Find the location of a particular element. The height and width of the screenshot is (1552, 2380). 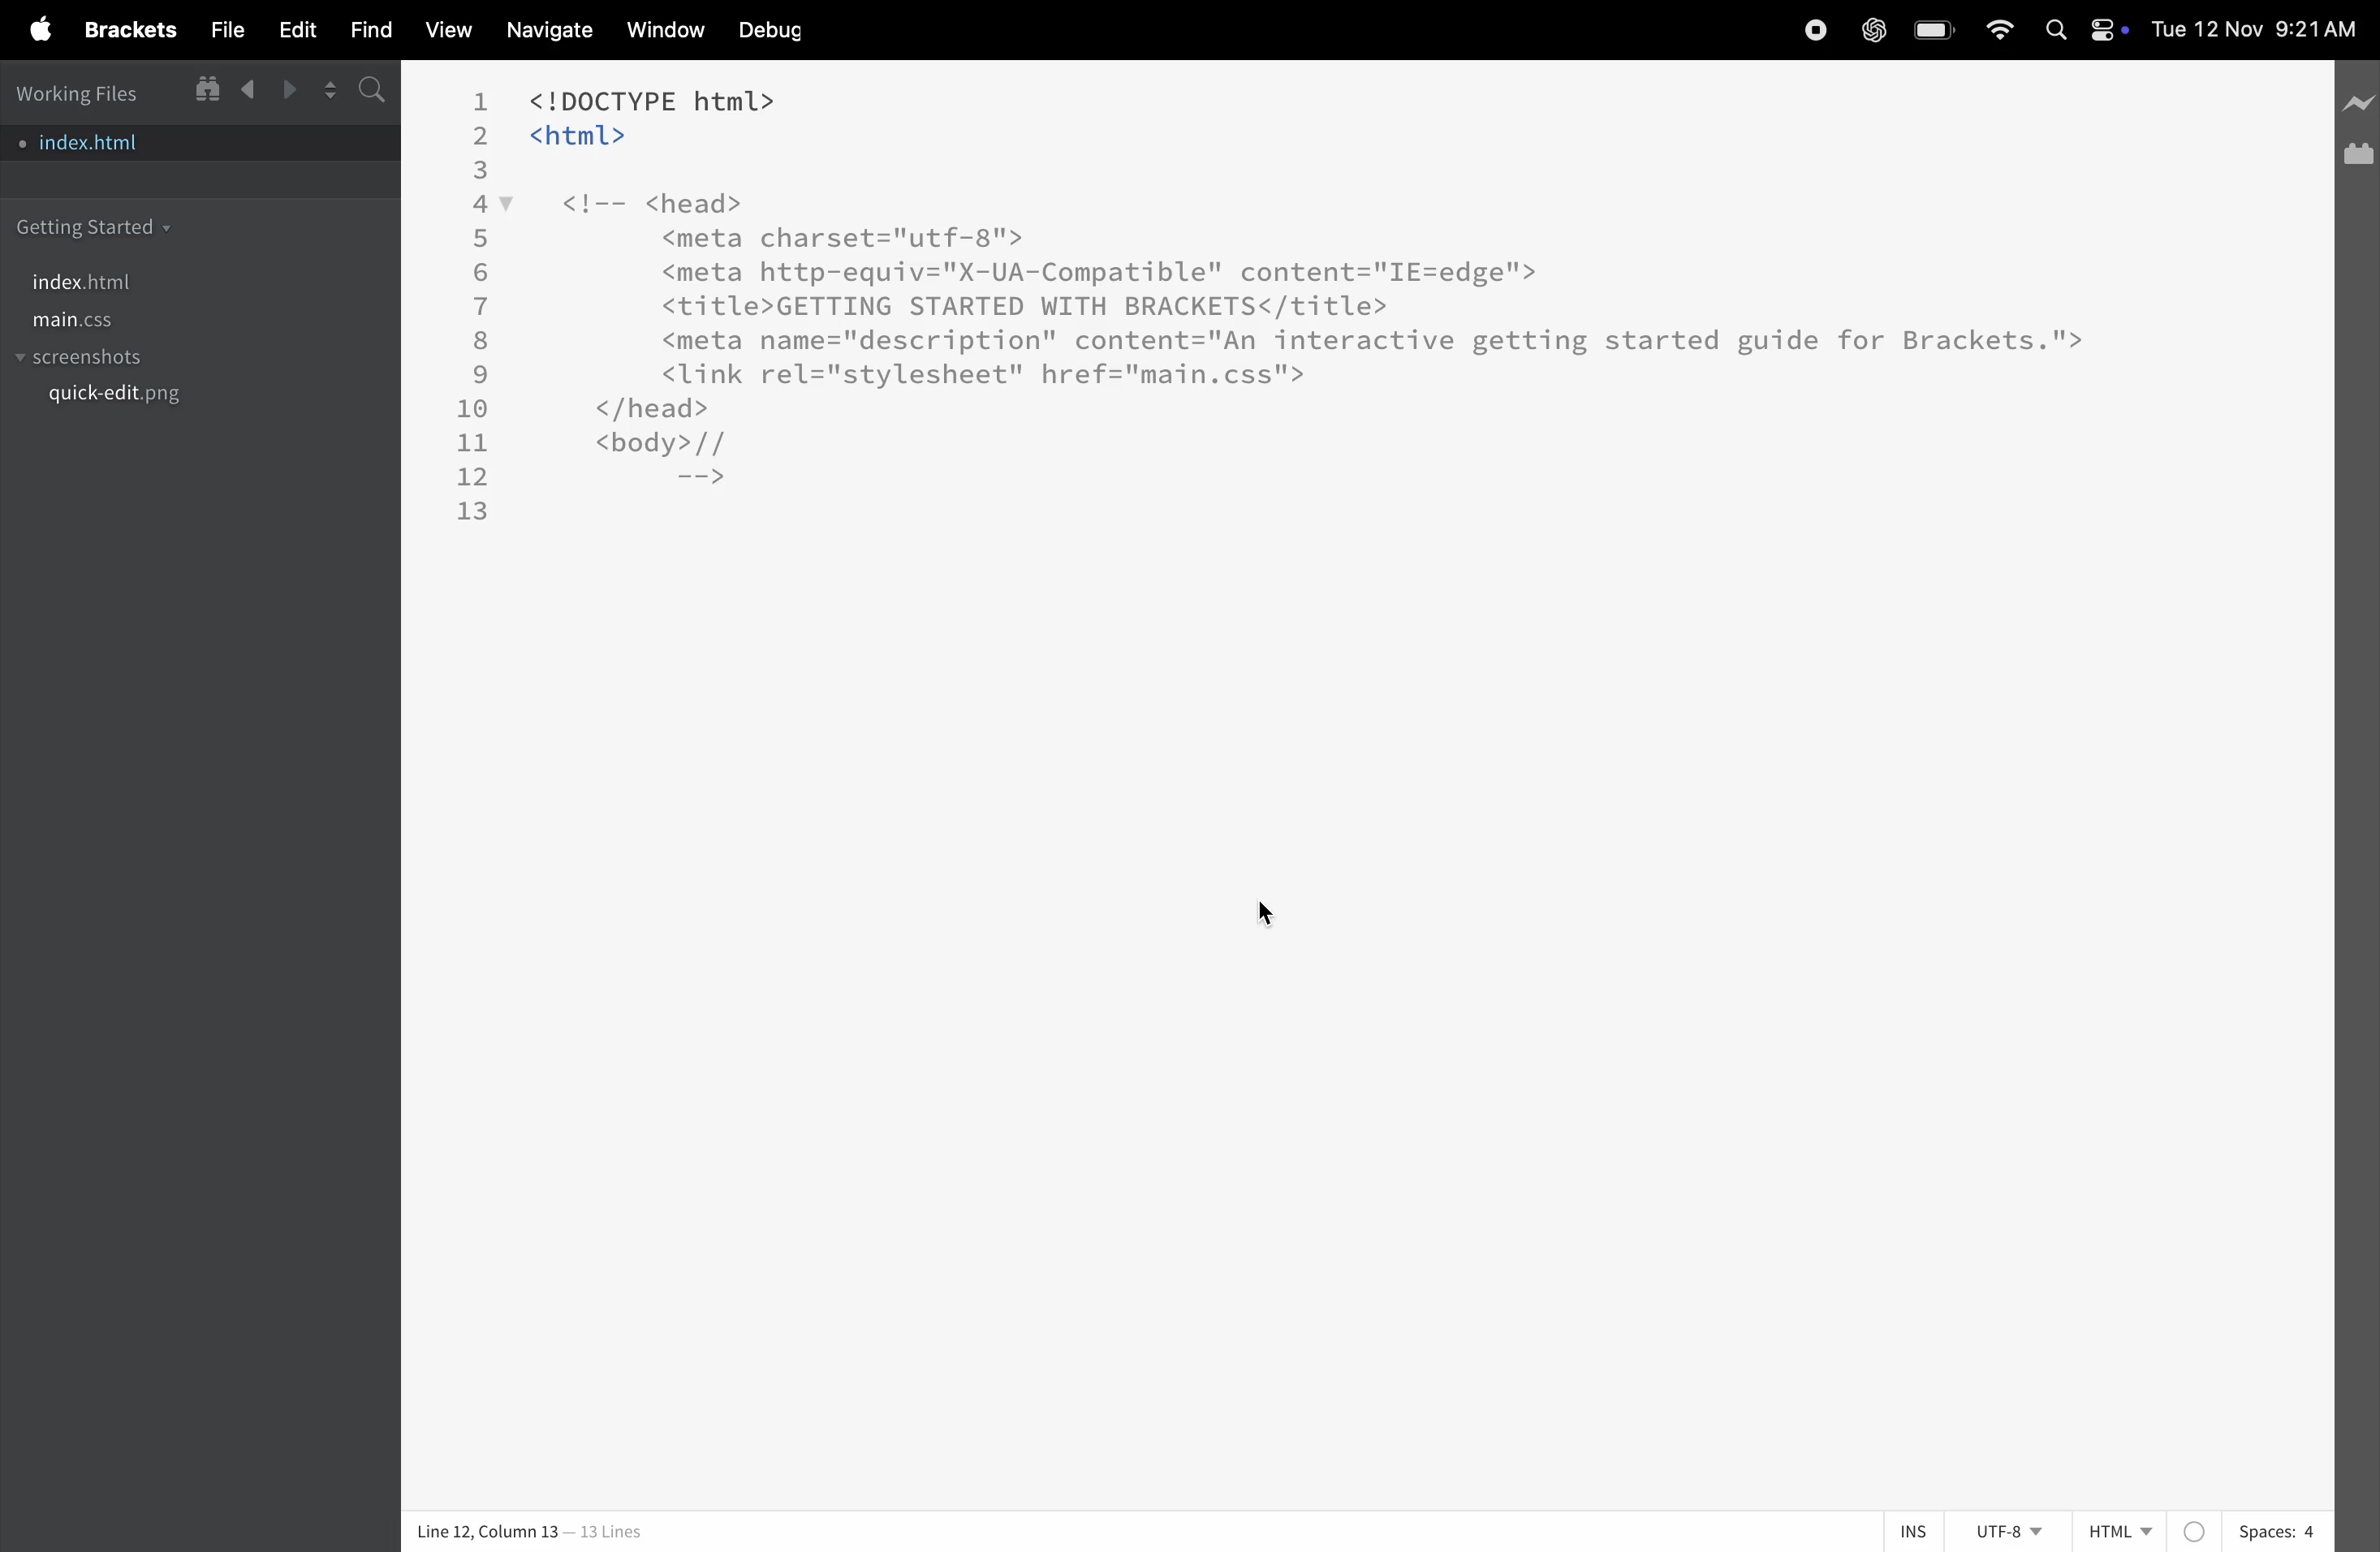

s is located at coordinates (369, 90).